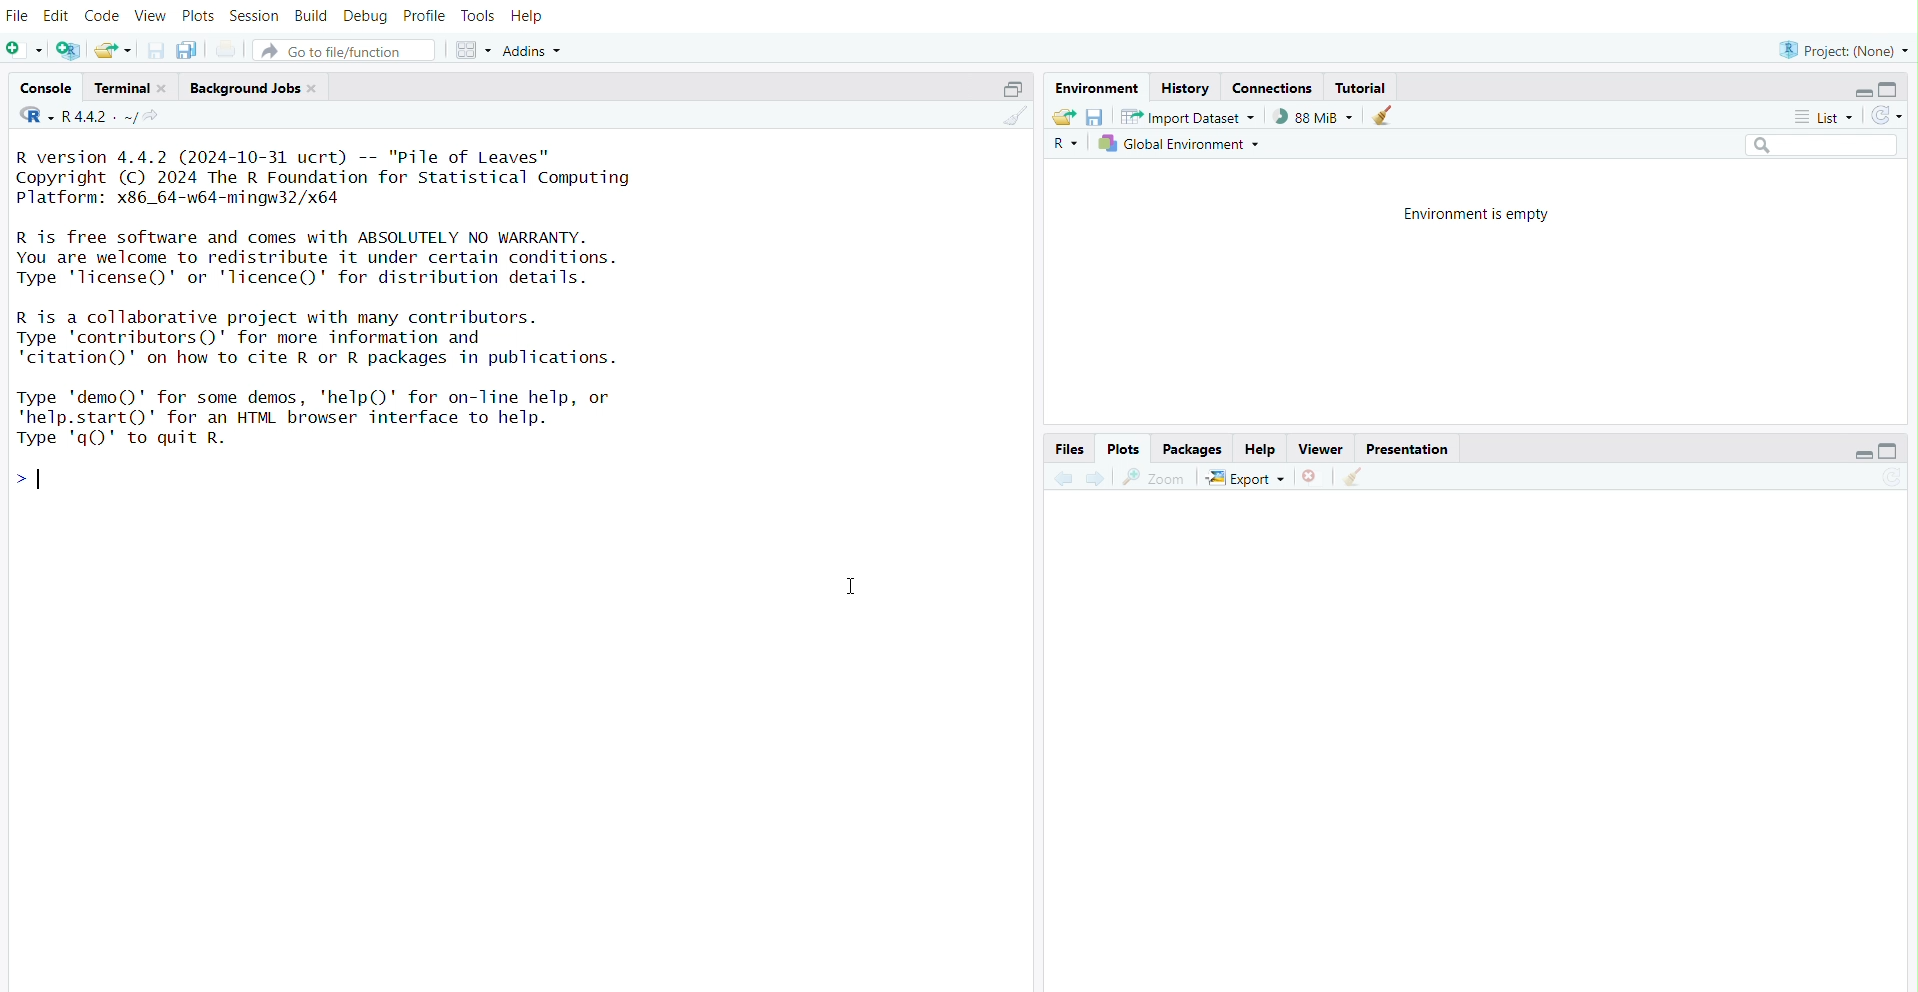 This screenshot has height=992, width=1918. What do you see at coordinates (1857, 452) in the screenshot?
I see `minimize` at bounding box center [1857, 452].